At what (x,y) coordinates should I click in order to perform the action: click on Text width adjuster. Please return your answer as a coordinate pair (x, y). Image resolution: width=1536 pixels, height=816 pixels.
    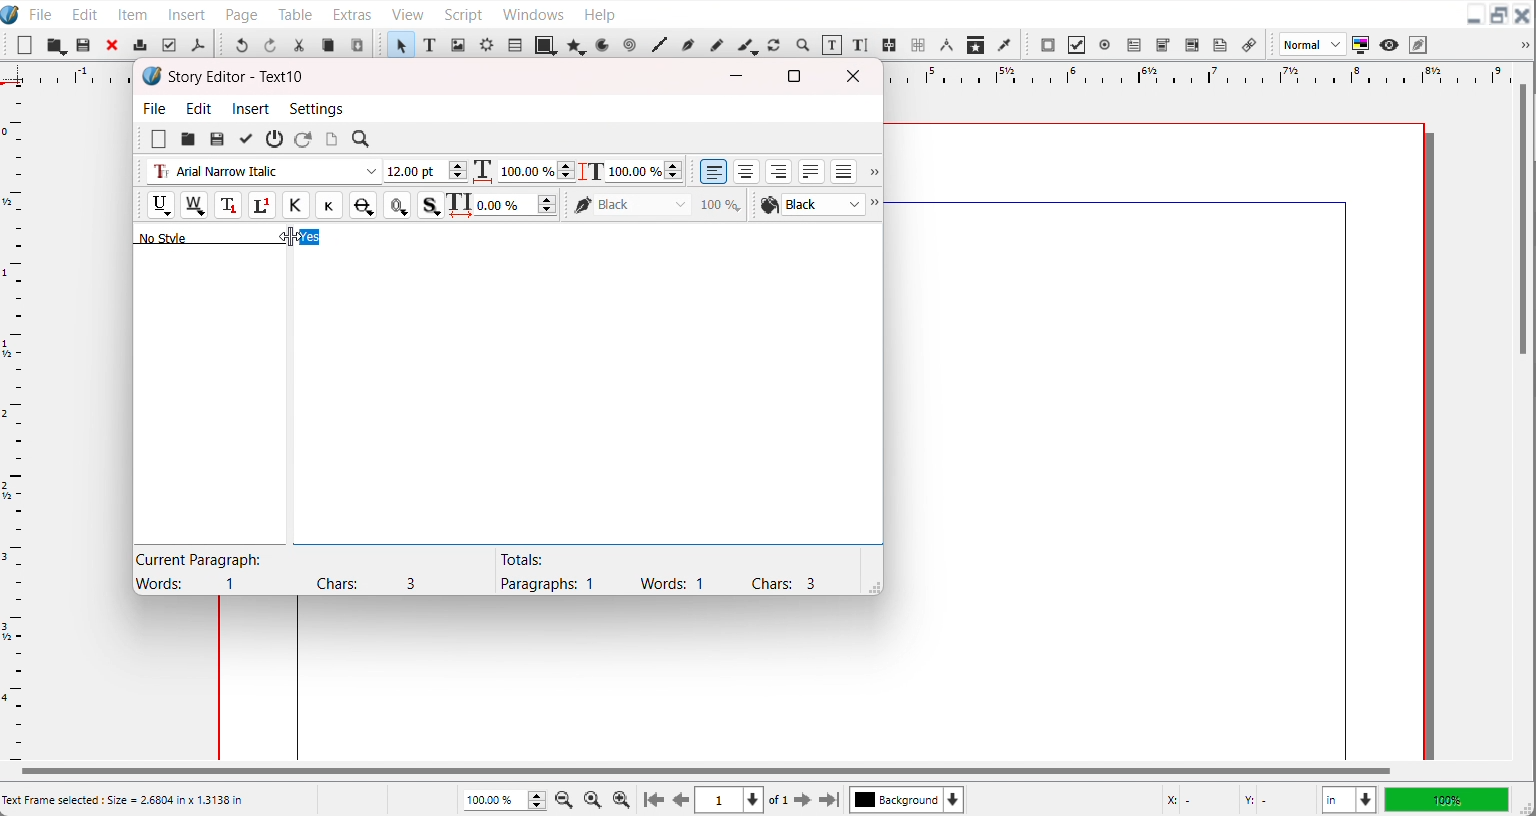
    Looking at the image, I should click on (536, 171).